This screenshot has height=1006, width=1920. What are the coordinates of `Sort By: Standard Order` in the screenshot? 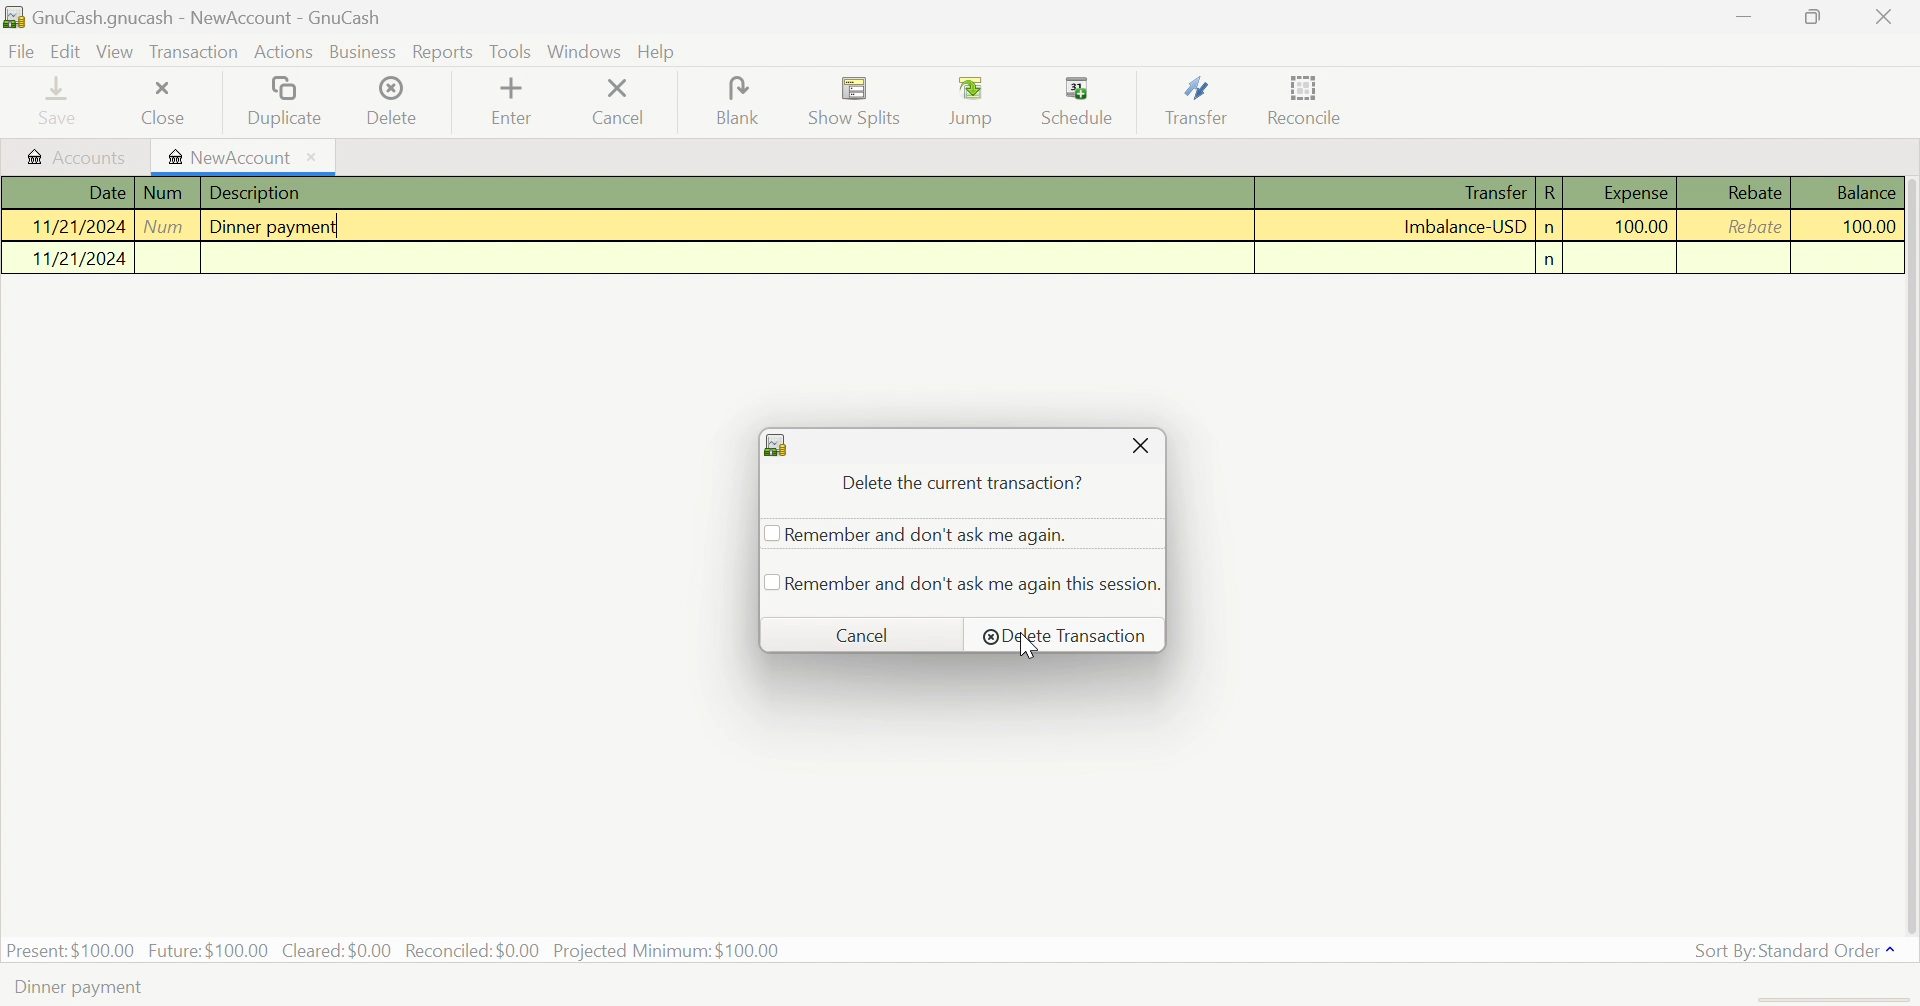 It's located at (1793, 950).